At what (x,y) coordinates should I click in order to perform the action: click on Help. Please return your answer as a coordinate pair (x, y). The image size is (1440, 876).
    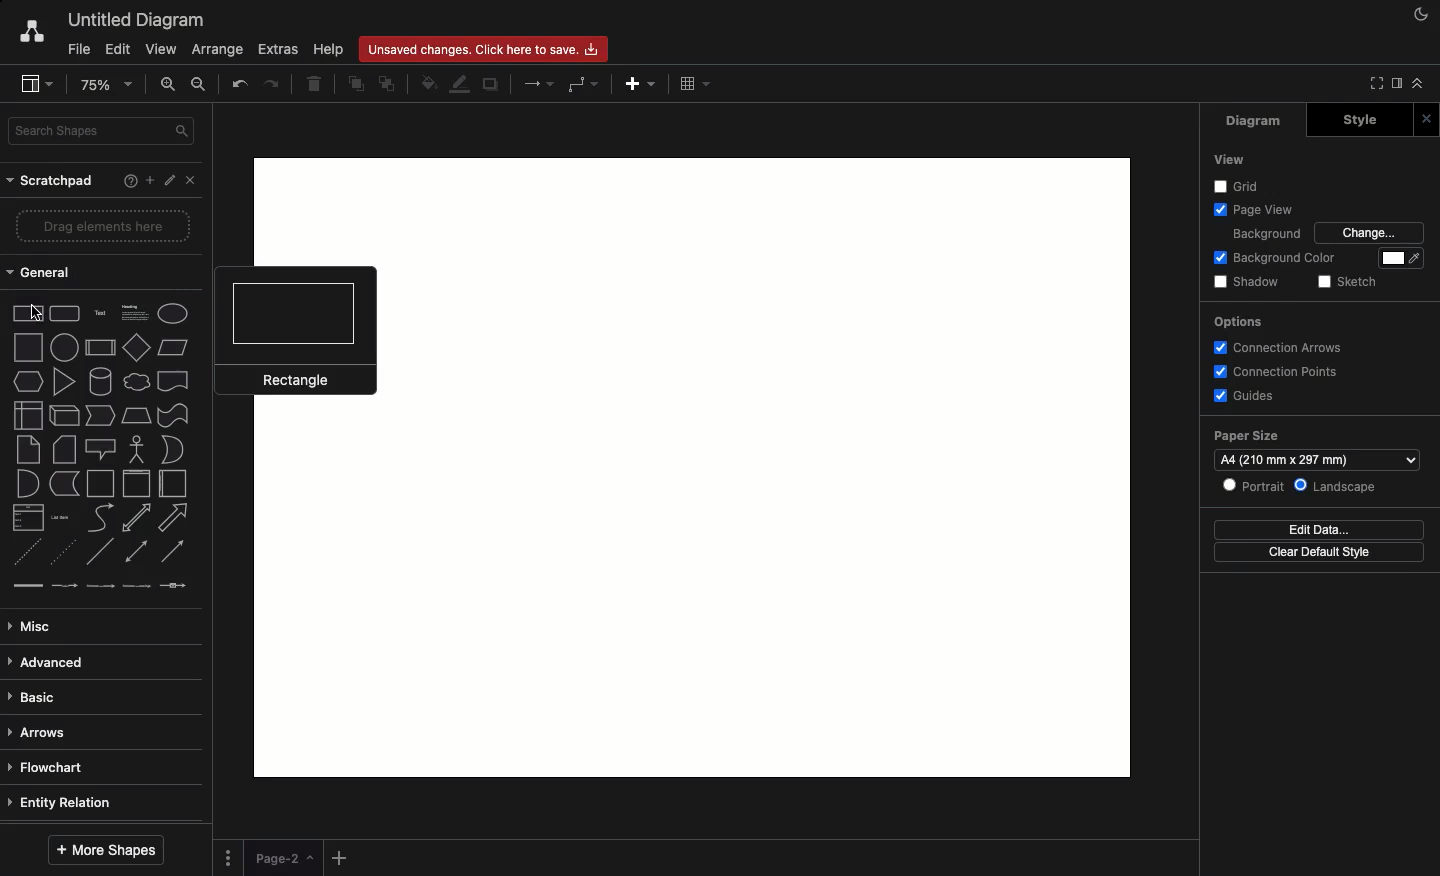
    Looking at the image, I should click on (331, 50).